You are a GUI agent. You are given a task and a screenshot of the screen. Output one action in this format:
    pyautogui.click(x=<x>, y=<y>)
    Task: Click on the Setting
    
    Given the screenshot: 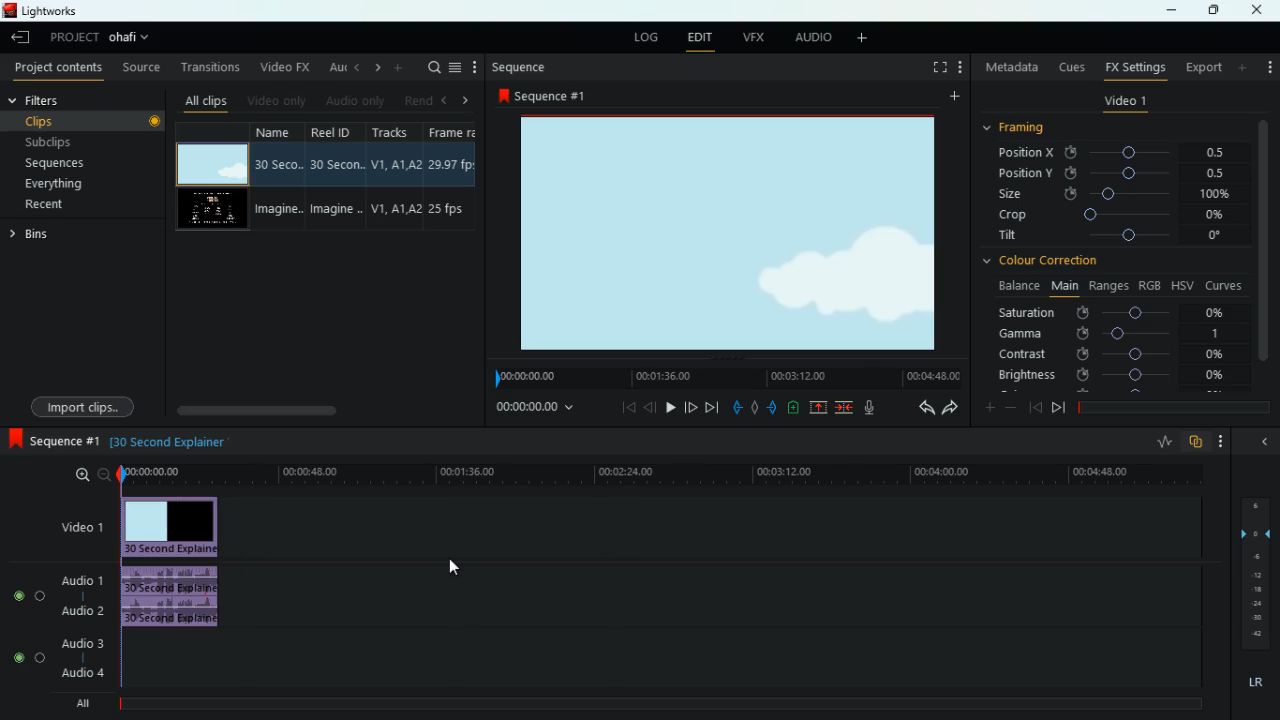 What is the action you would take?
    pyautogui.click(x=960, y=67)
    